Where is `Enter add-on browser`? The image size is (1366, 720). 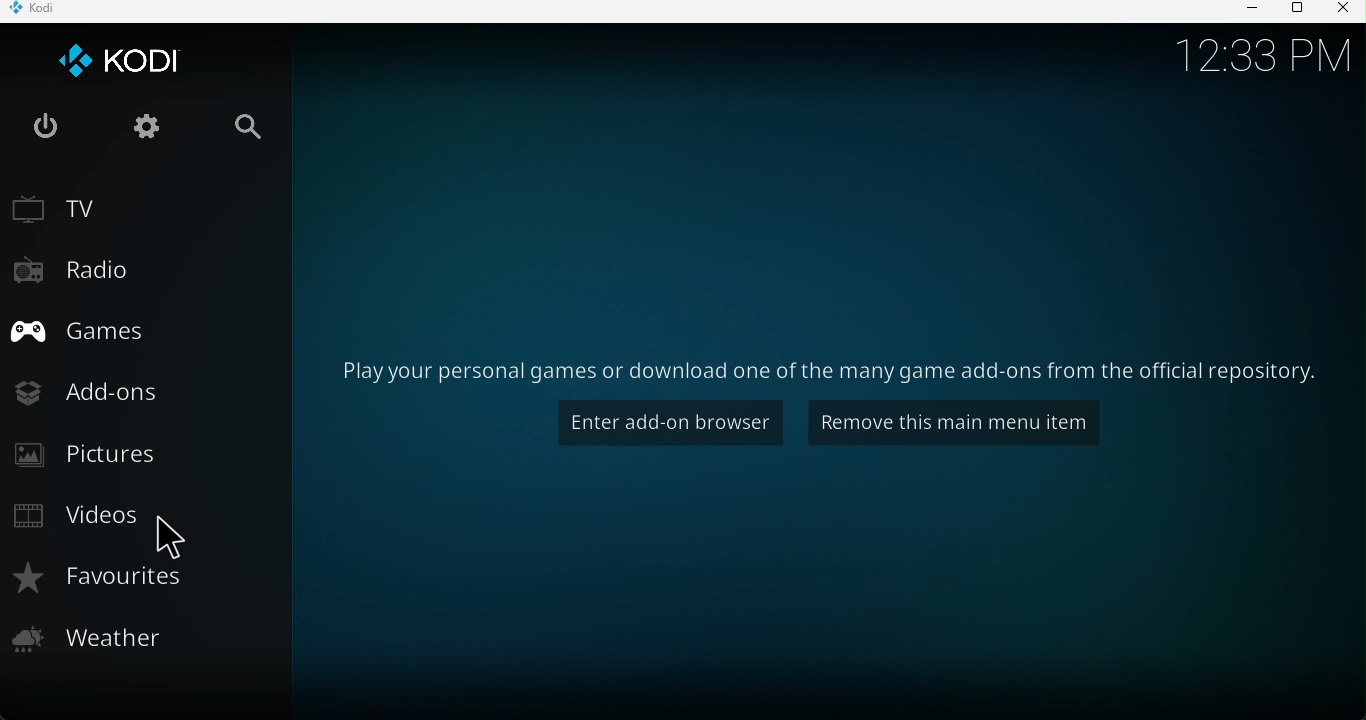 Enter add-on browser is located at coordinates (663, 424).